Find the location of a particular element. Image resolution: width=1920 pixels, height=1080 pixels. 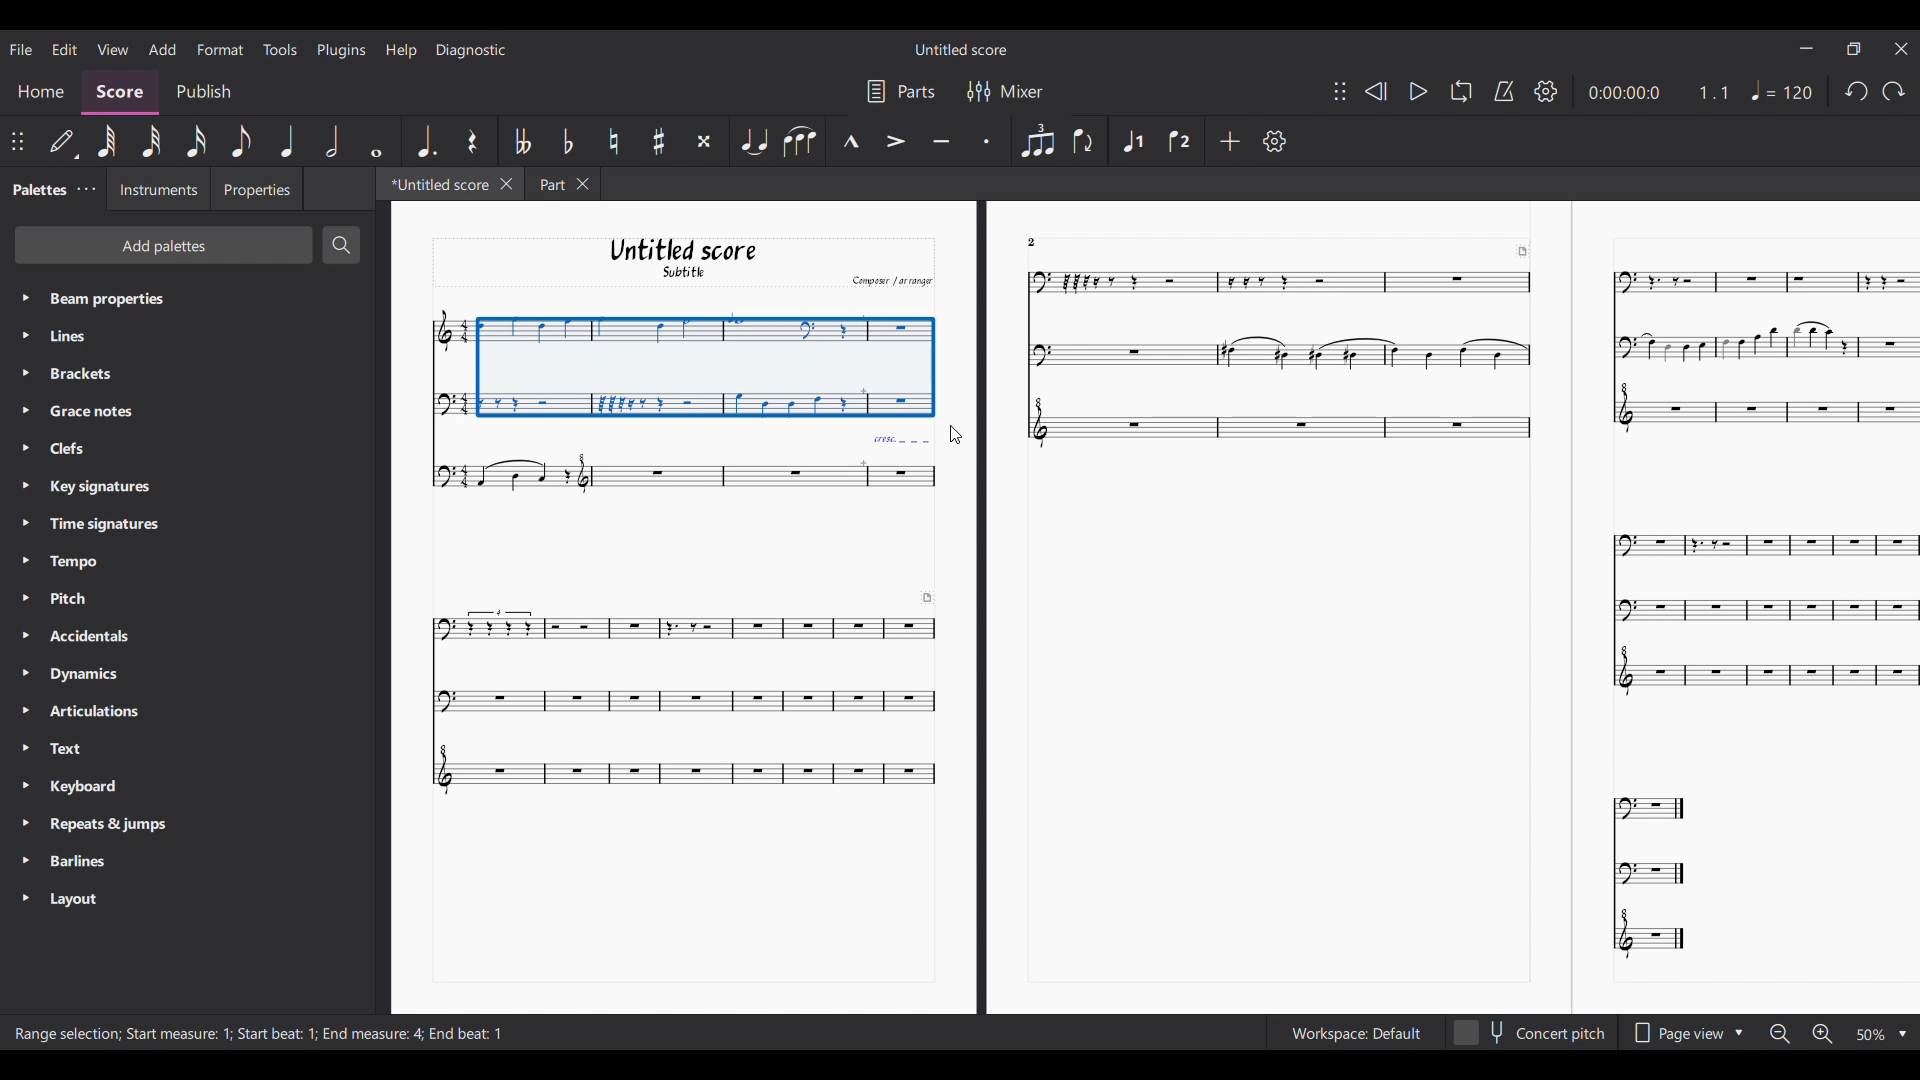

Change position is located at coordinates (17, 142).